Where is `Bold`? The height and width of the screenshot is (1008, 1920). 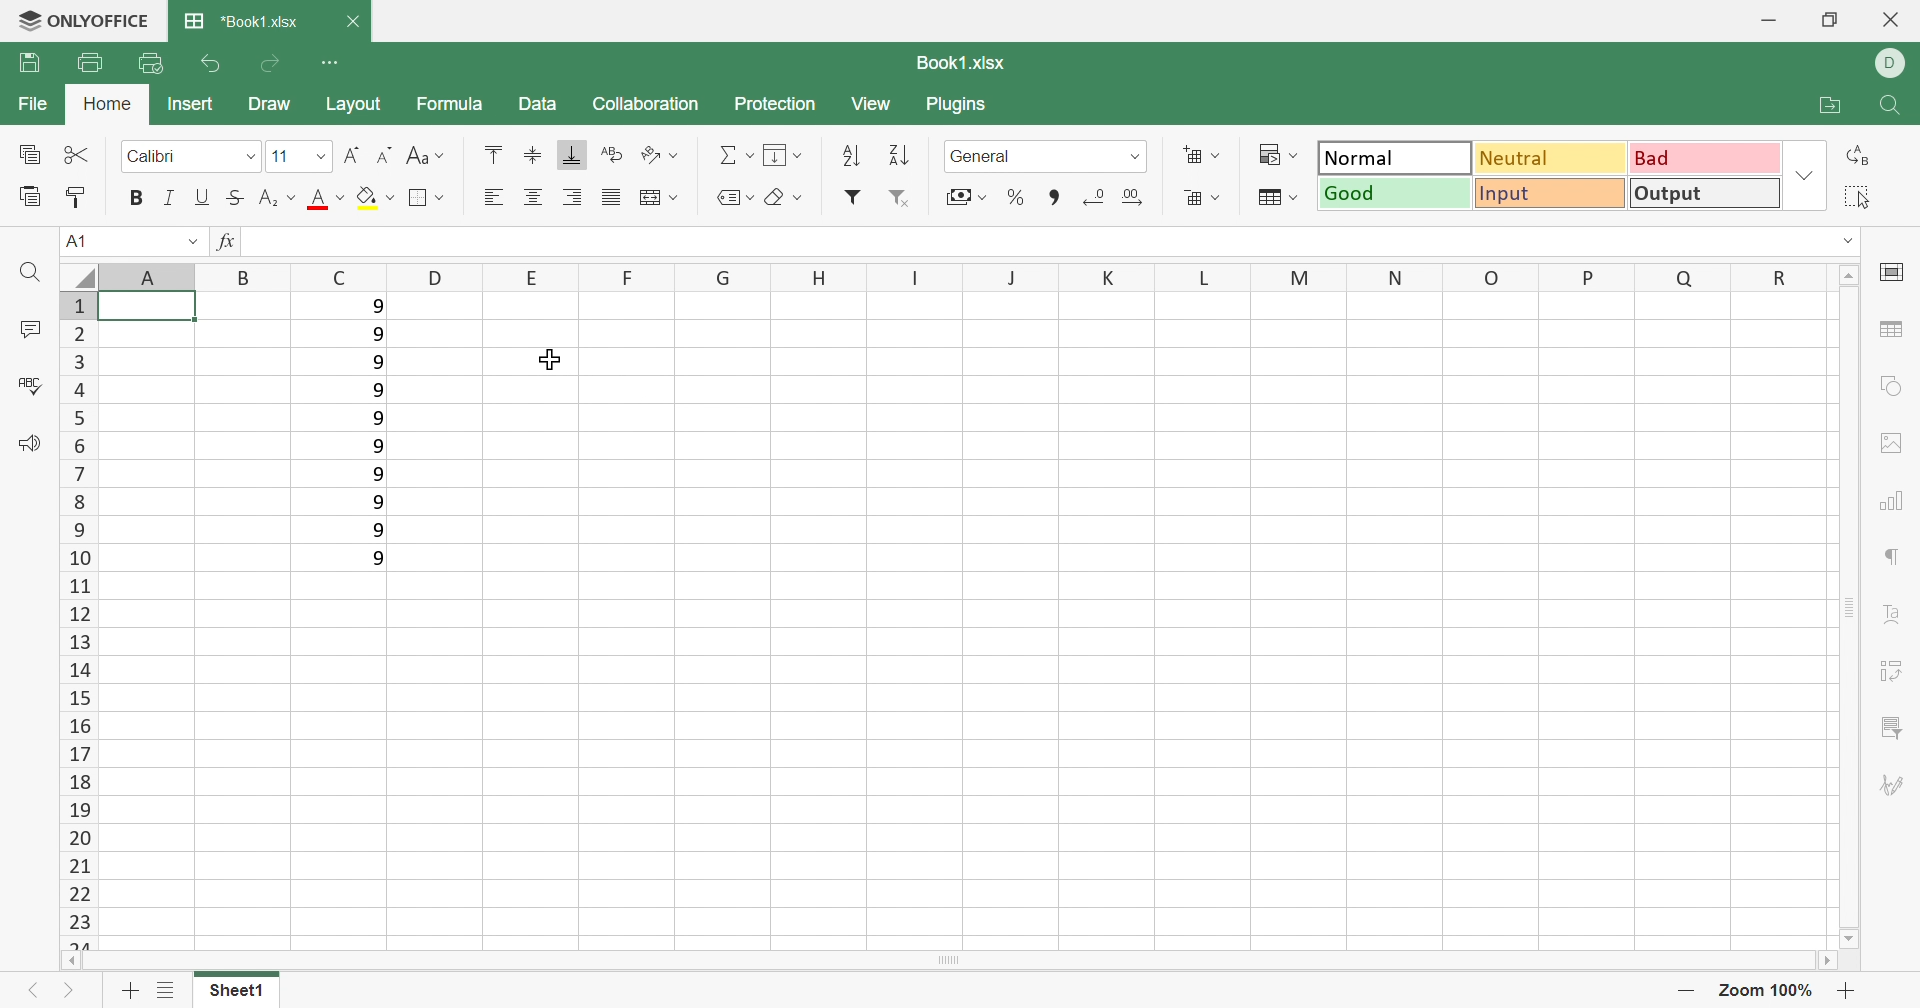
Bold is located at coordinates (137, 198).